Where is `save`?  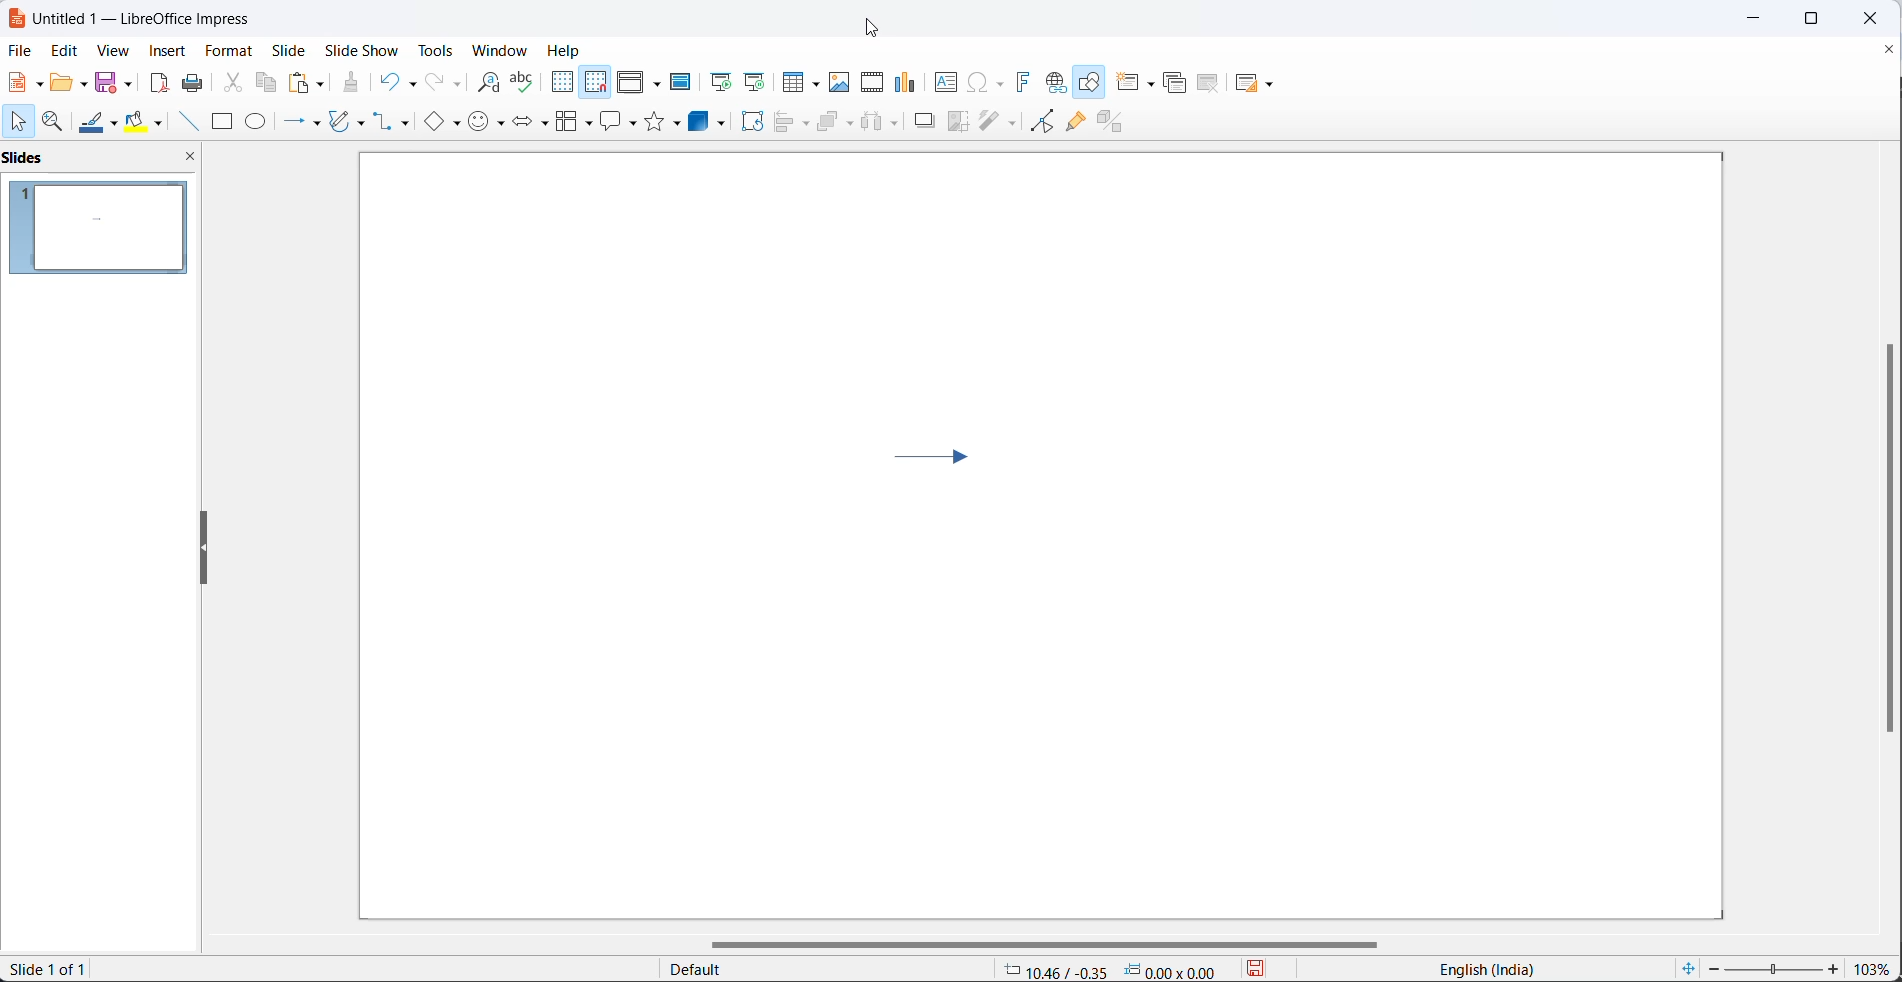 save is located at coordinates (1263, 969).